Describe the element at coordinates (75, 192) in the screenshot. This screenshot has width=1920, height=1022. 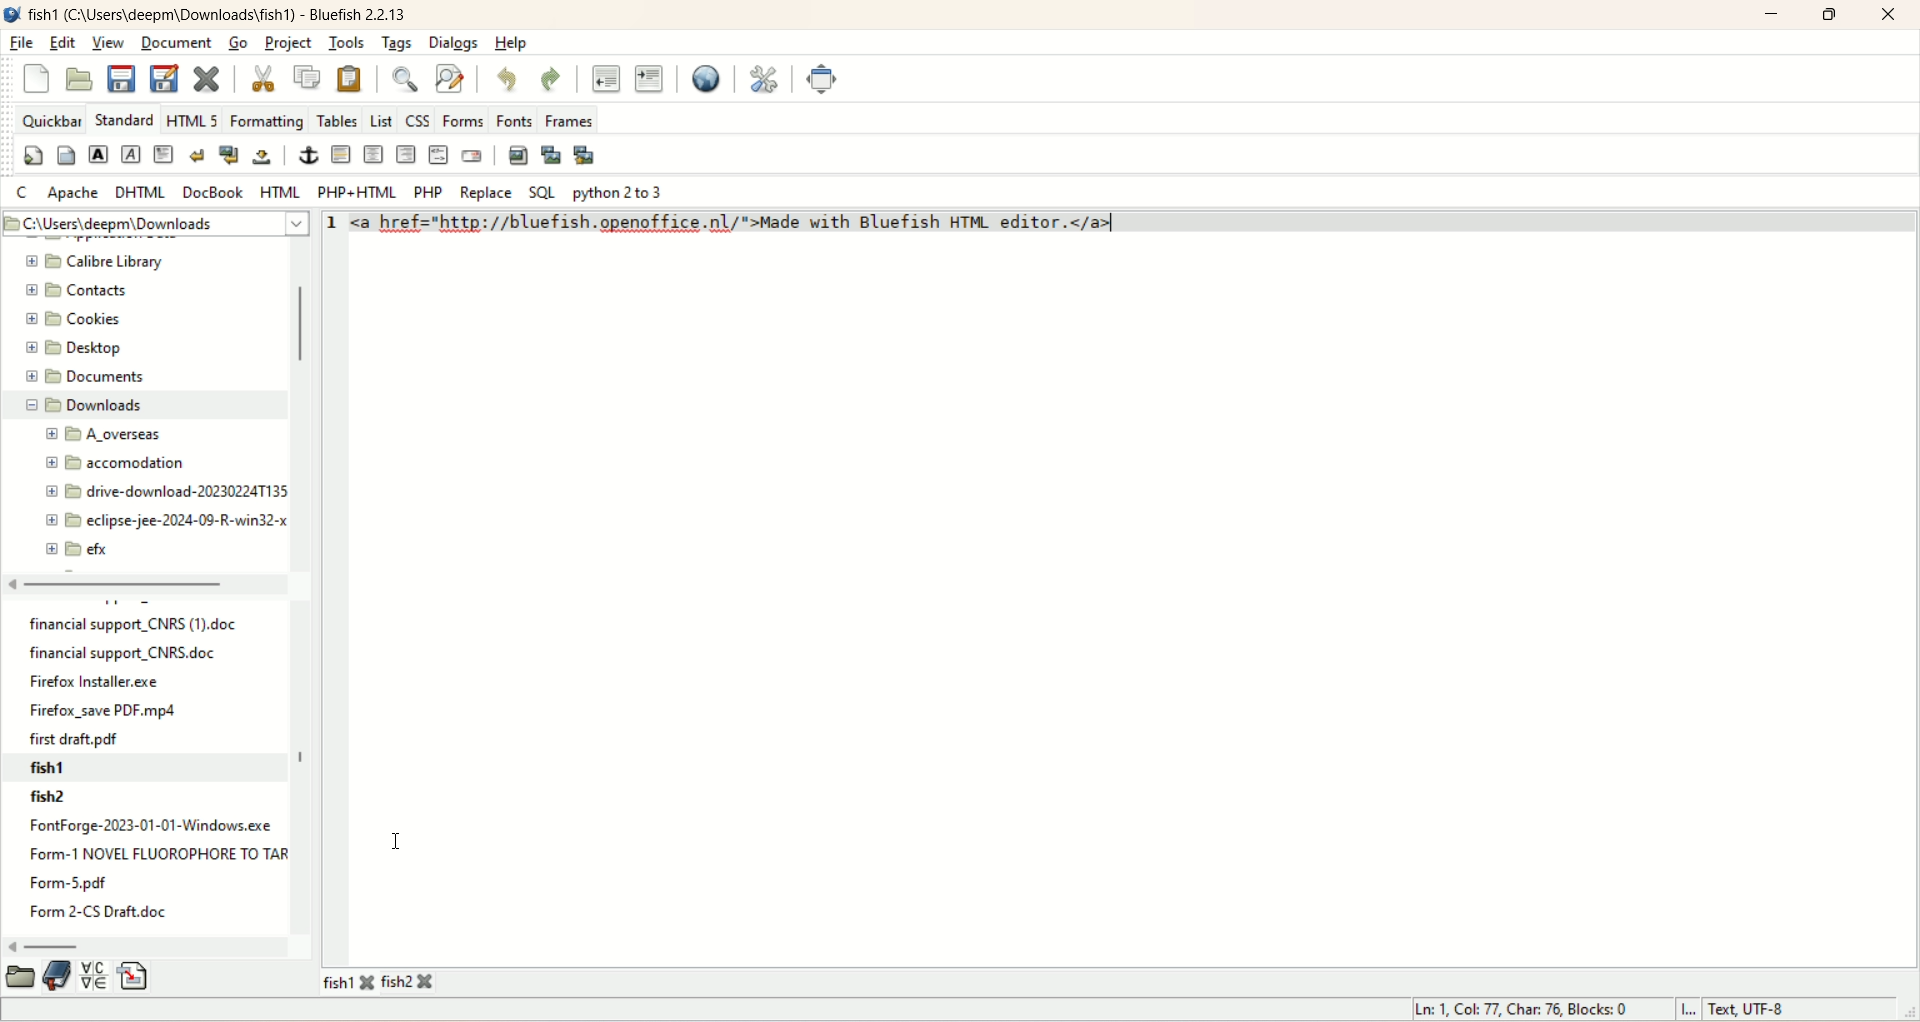
I see `Apache` at that location.